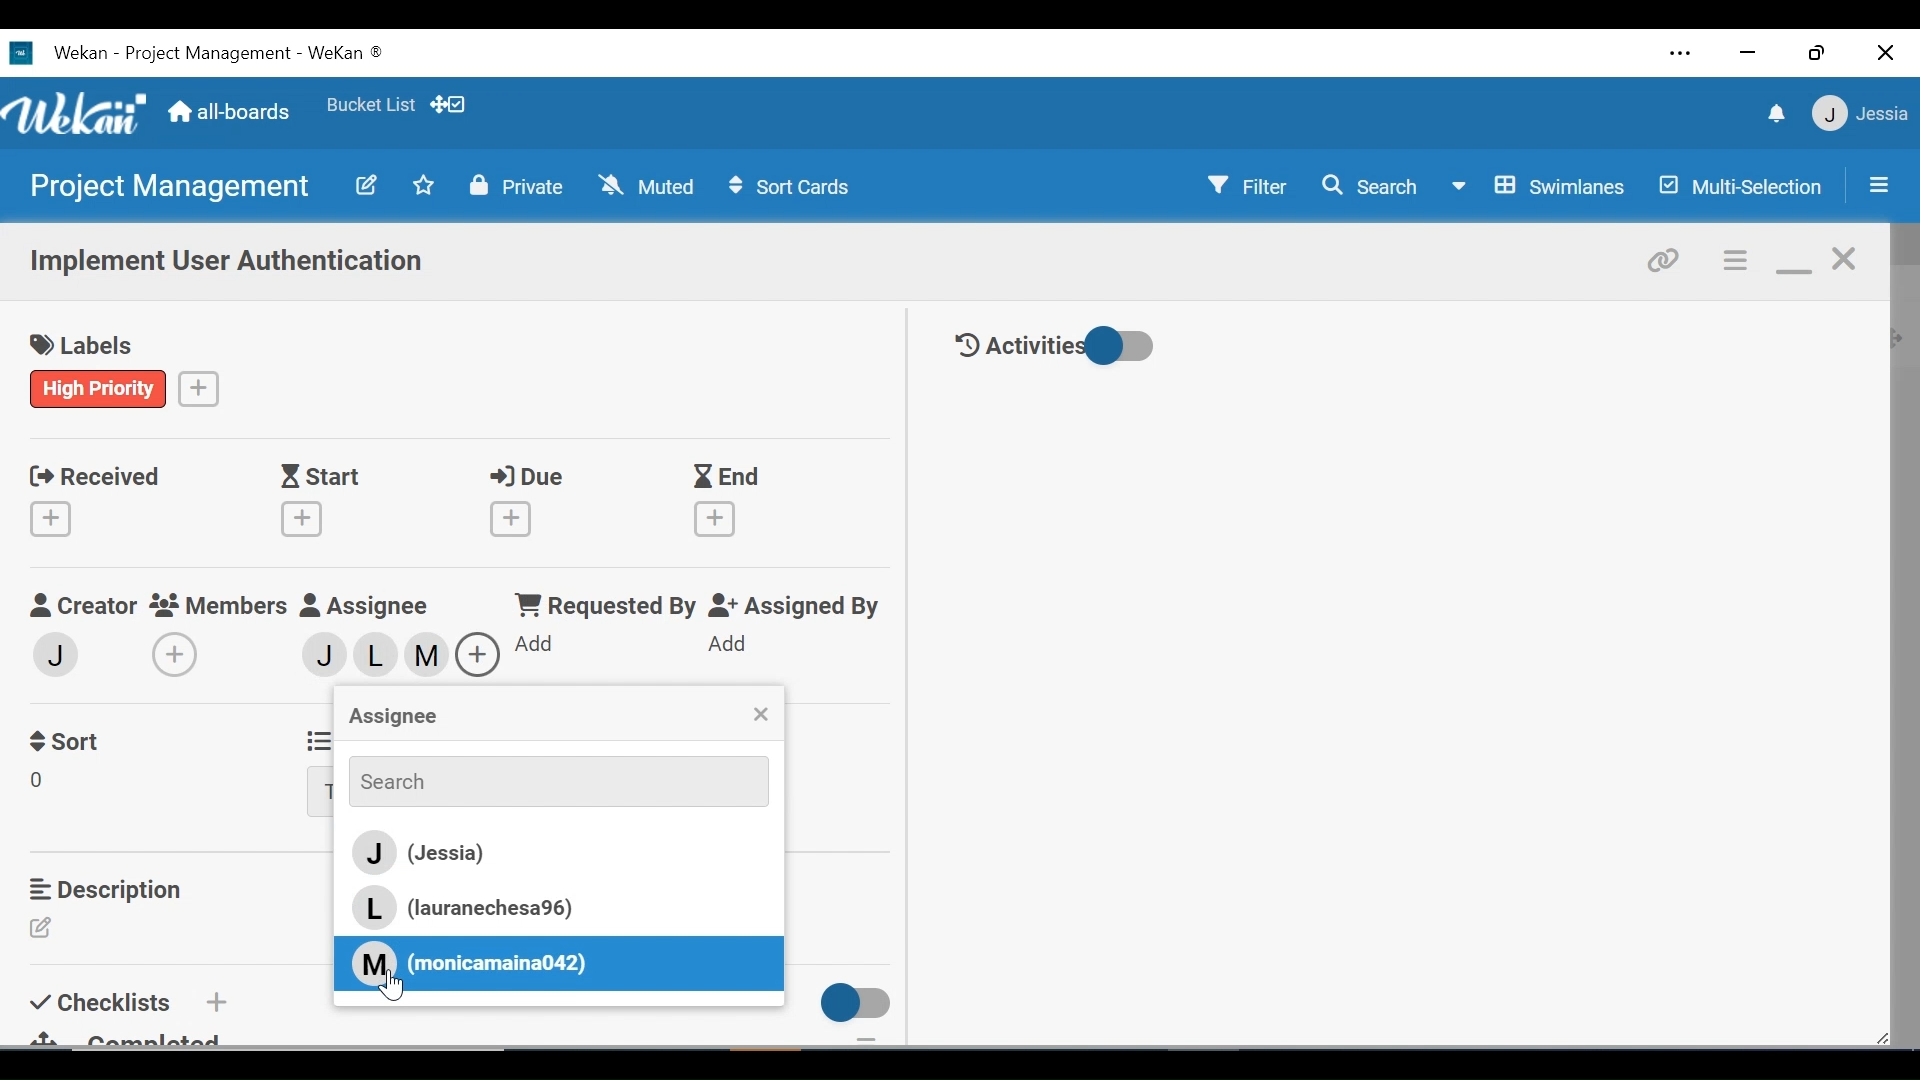  What do you see at coordinates (333, 656) in the screenshot?
I see `jessia` at bounding box center [333, 656].